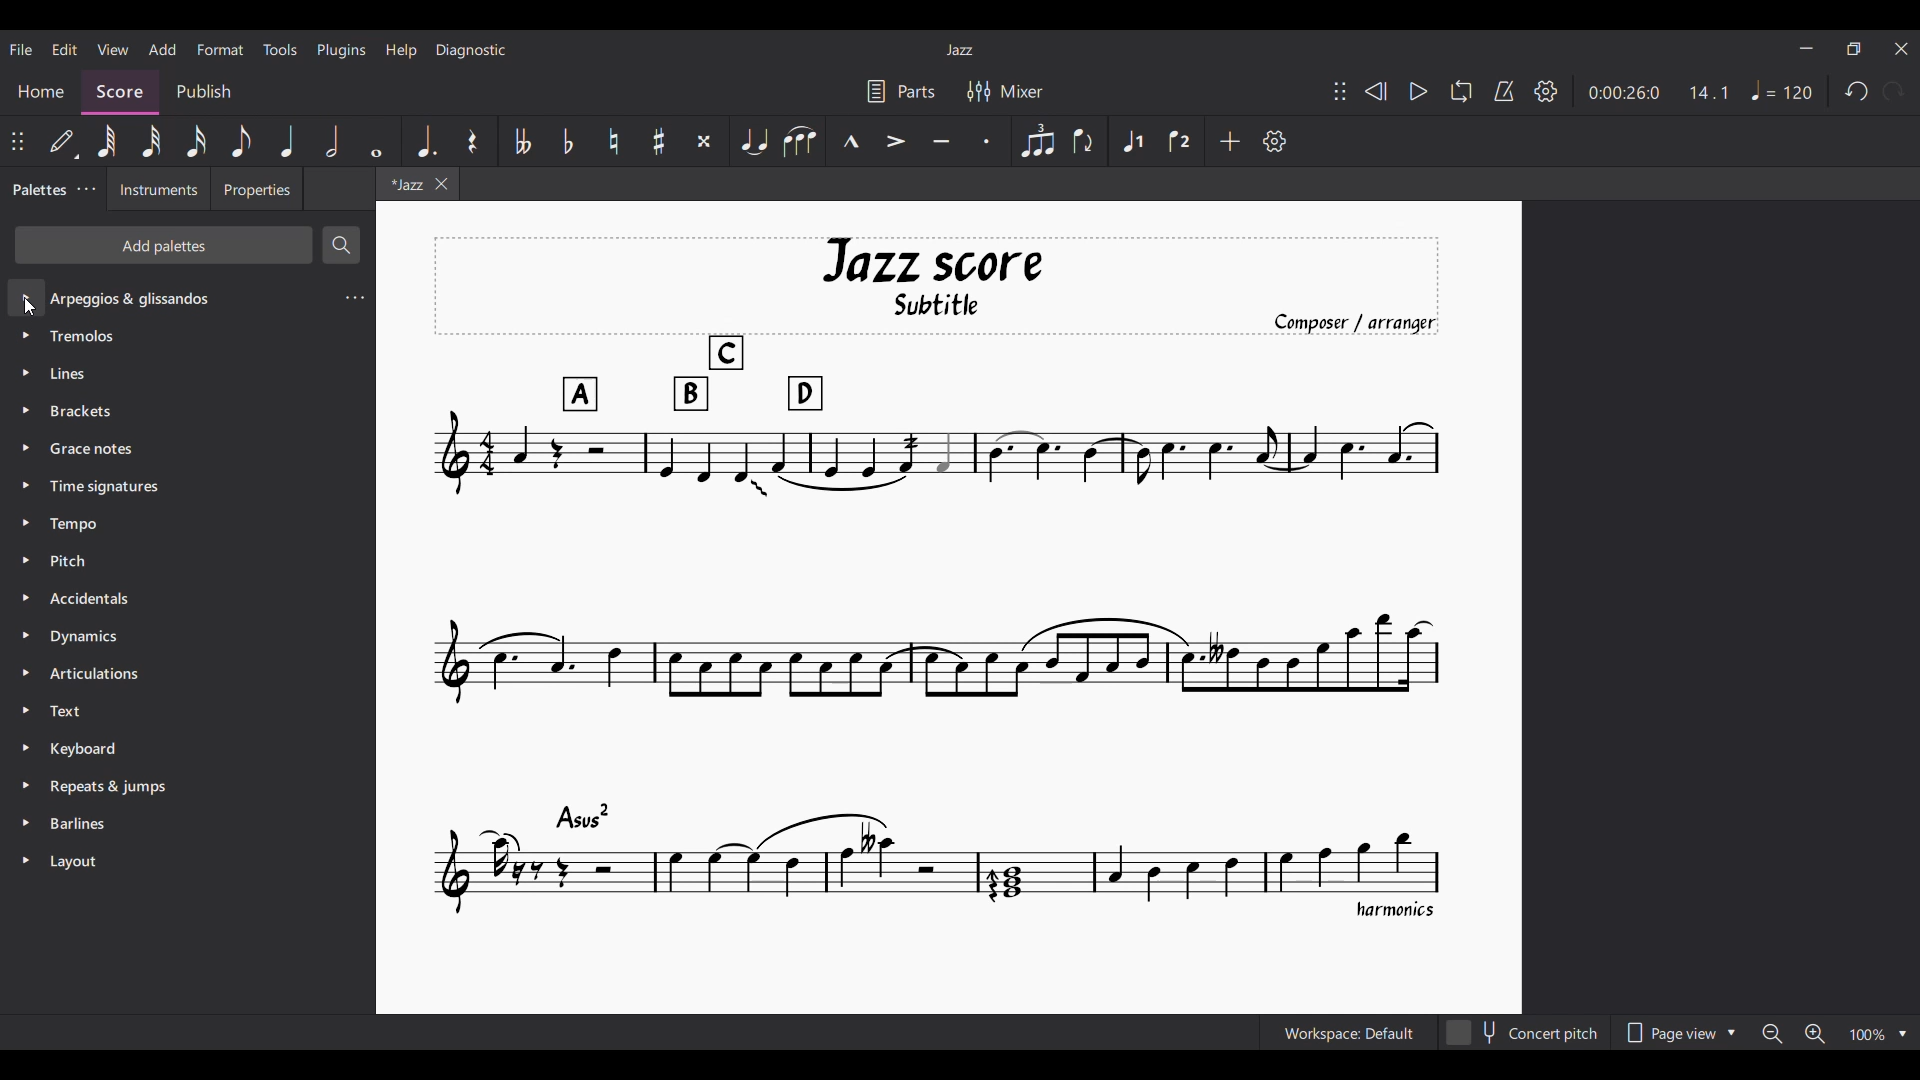 This screenshot has height=1080, width=1920. I want to click on Barlines, so click(95, 824).